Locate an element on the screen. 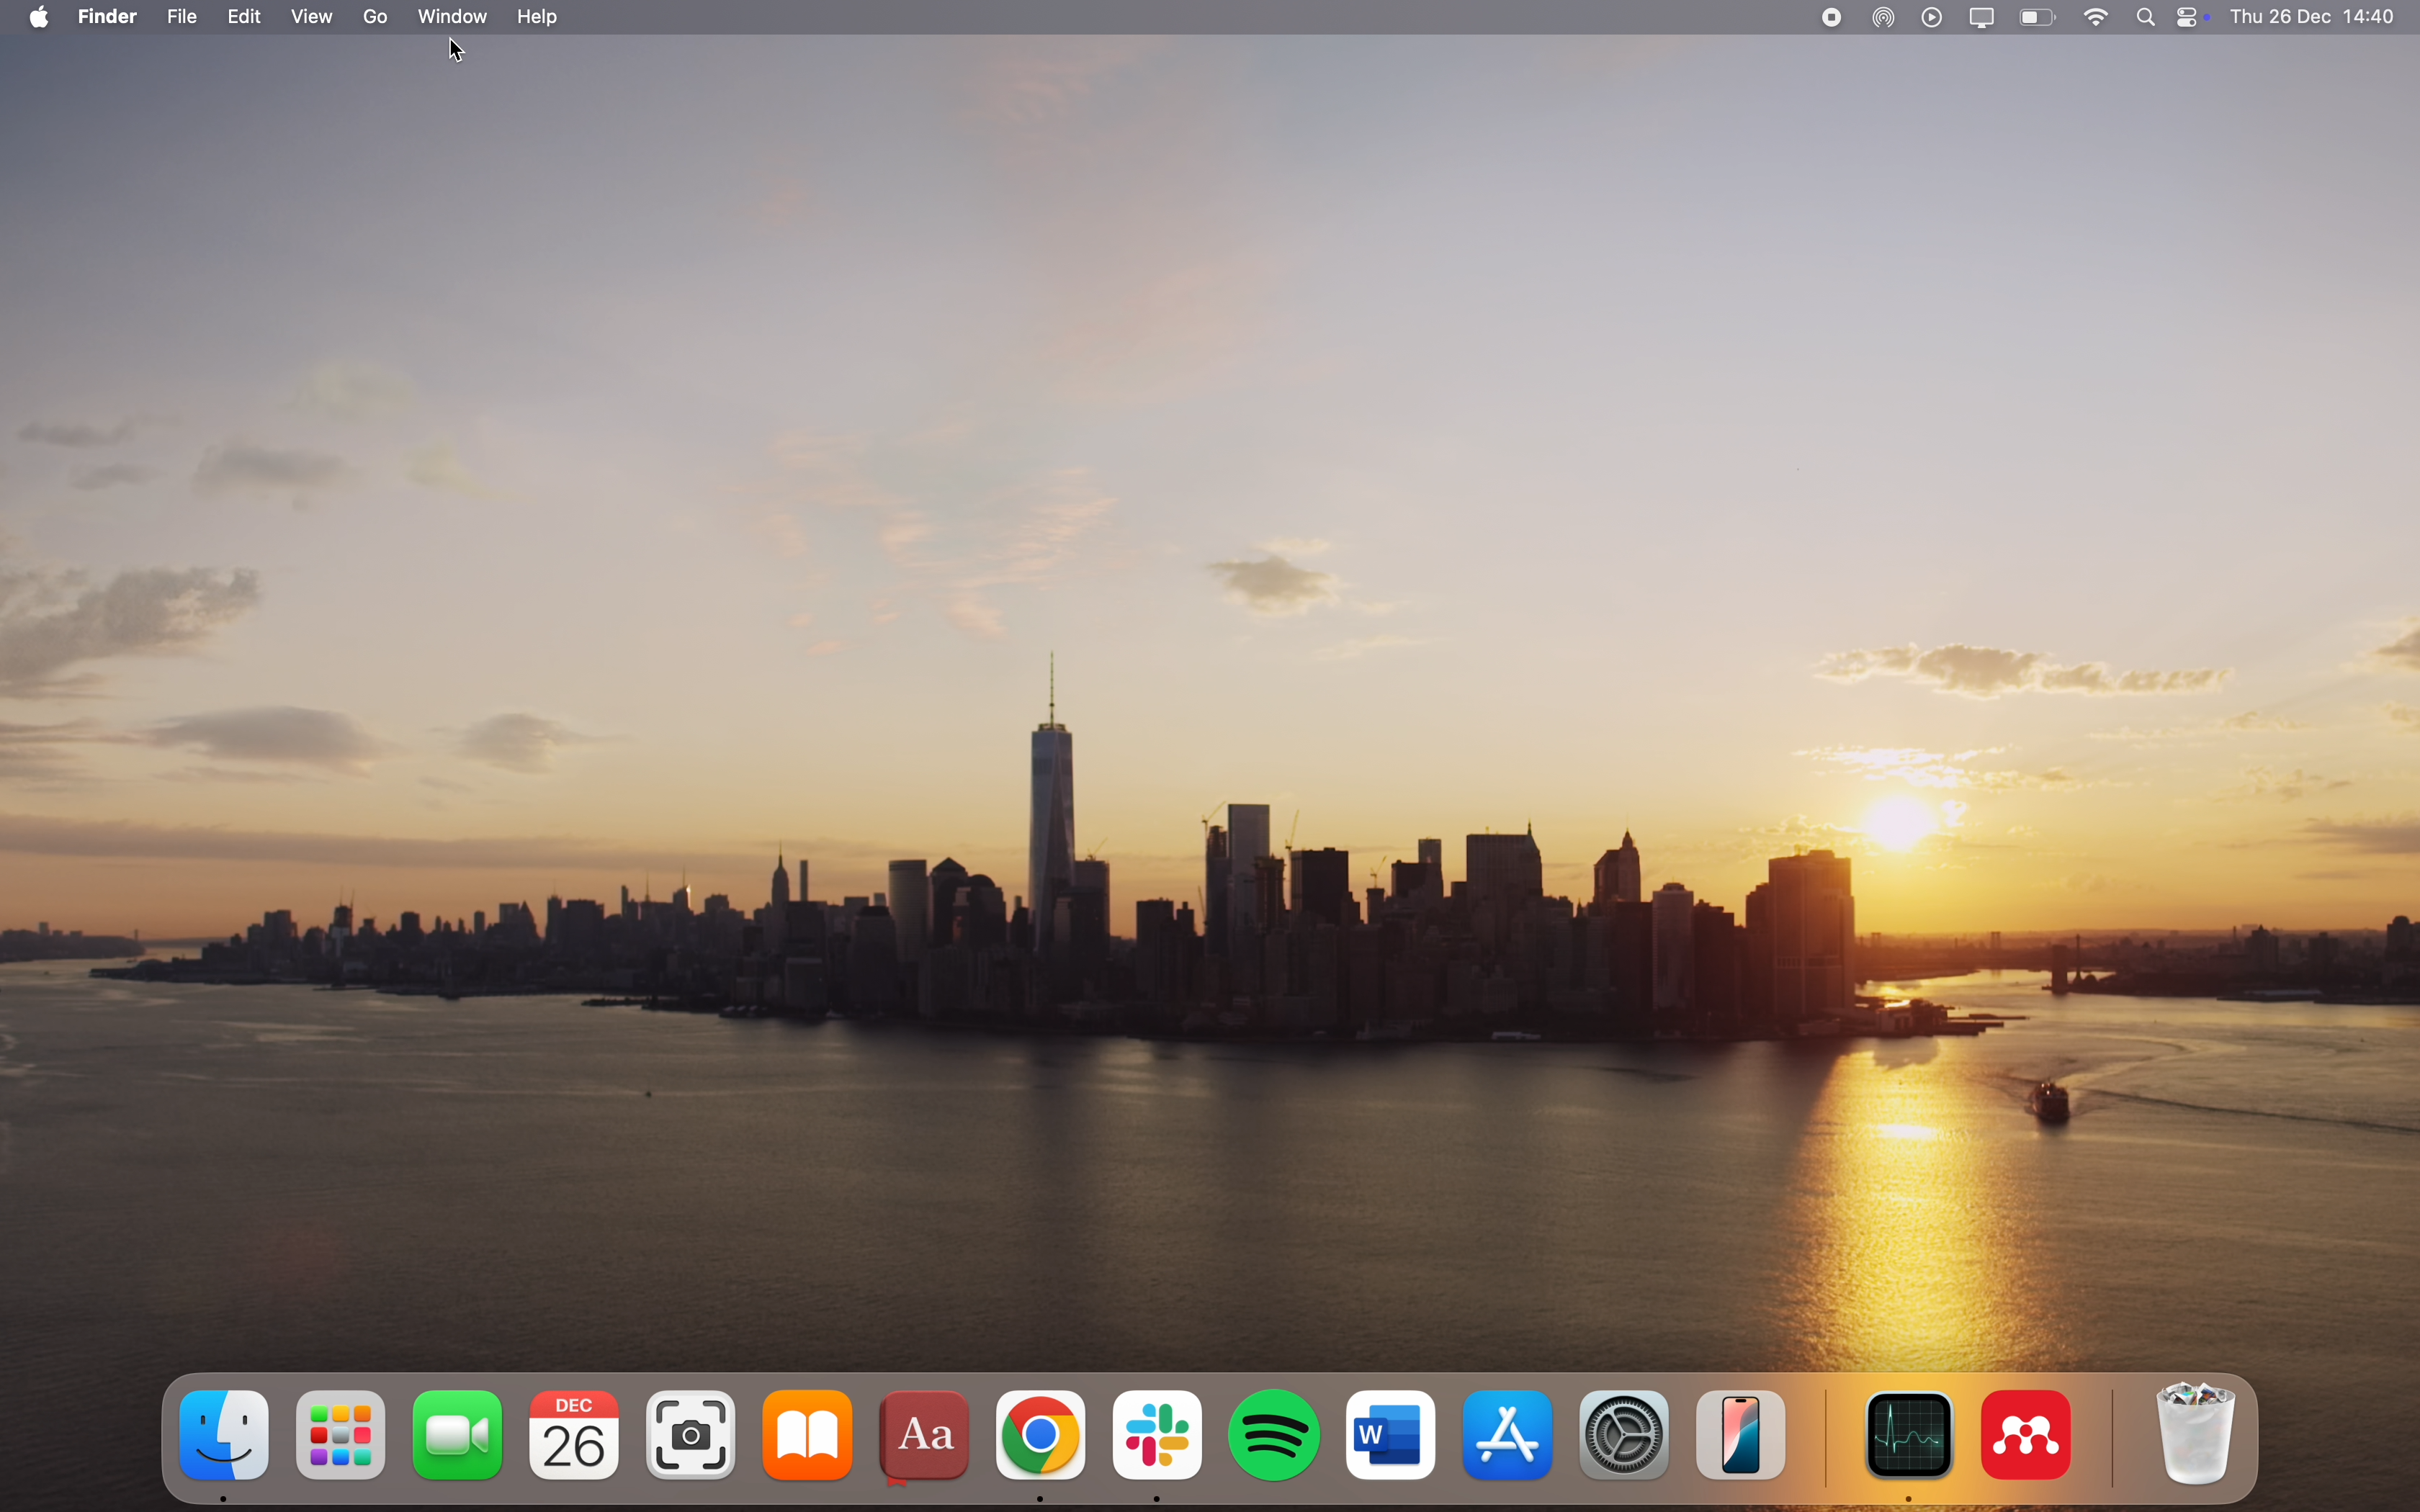 This screenshot has height=1512, width=2420. Airdrop is located at coordinates (1886, 18).